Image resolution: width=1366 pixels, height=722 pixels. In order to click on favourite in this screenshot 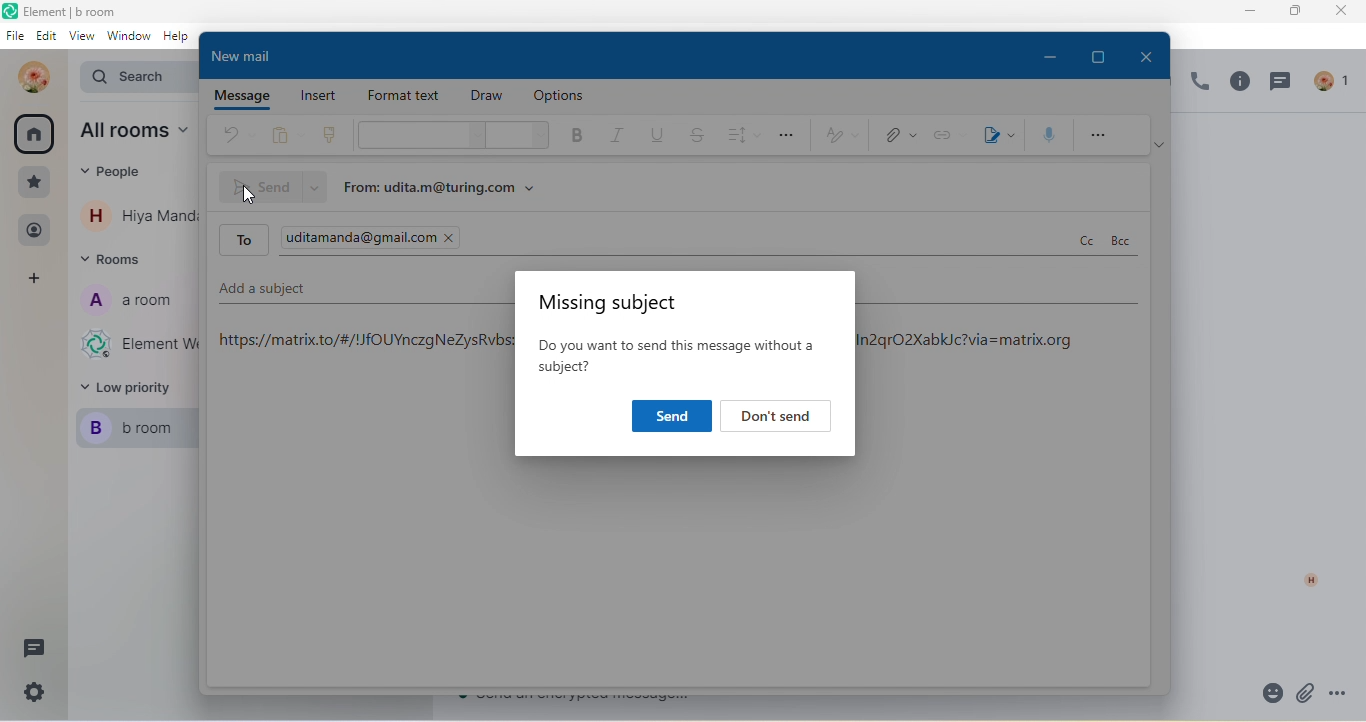, I will do `click(35, 182)`.